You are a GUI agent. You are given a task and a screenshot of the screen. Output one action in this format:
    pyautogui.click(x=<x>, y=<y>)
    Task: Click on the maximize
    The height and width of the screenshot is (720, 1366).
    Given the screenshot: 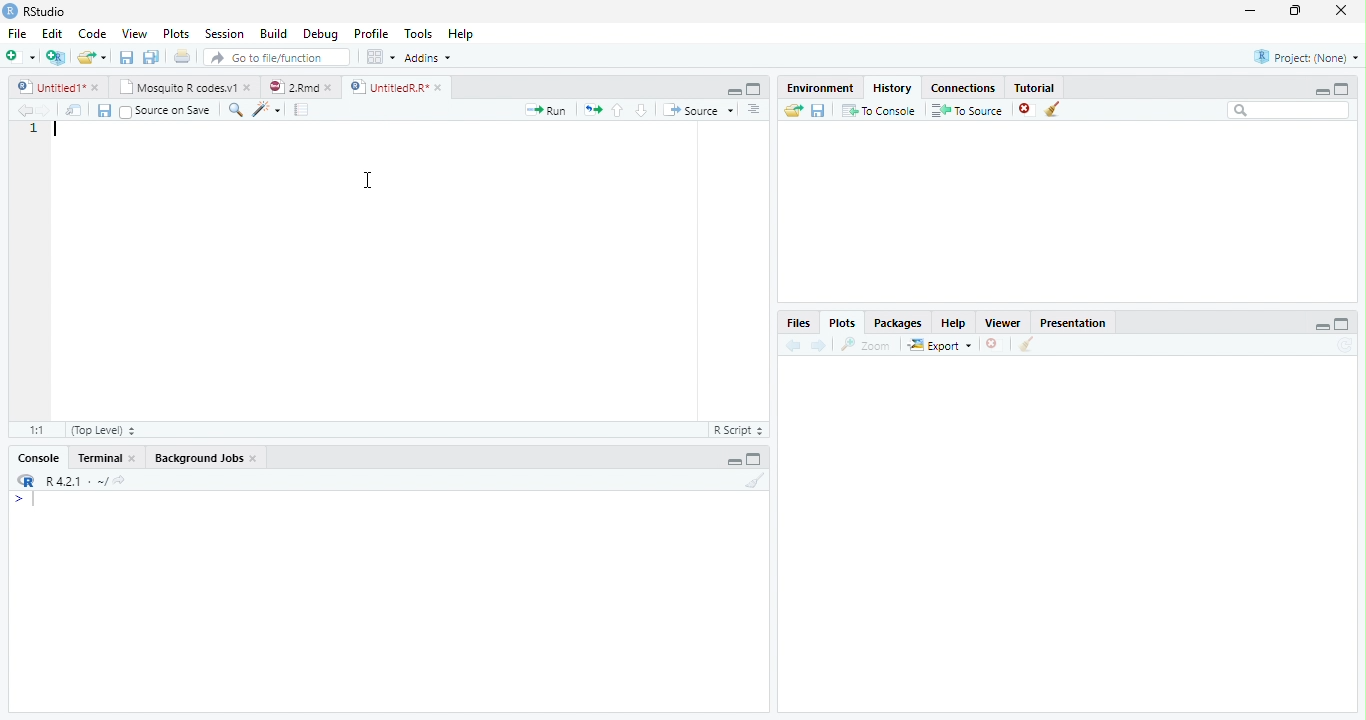 What is the action you would take?
    pyautogui.click(x=1344, y=323)
    